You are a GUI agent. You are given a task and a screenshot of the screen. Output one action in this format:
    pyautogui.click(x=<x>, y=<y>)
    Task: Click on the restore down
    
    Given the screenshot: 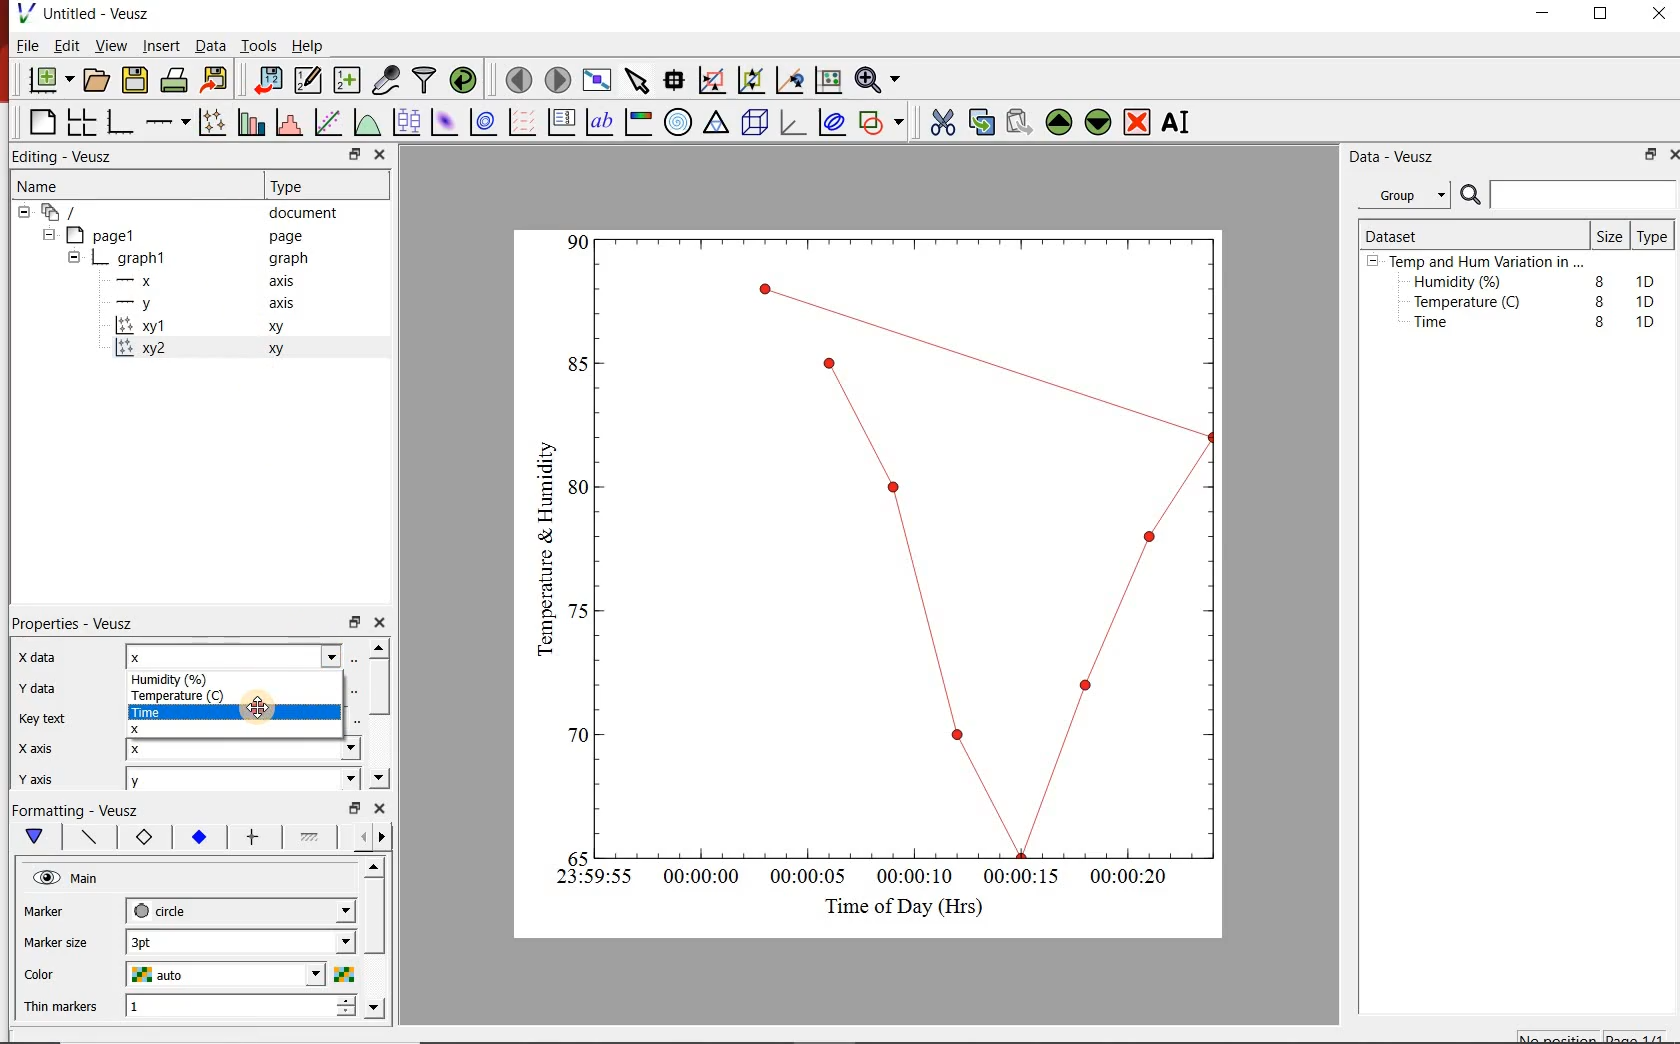 What is the action you would take?
    pyautogui.click(x=1646, y=157)
    